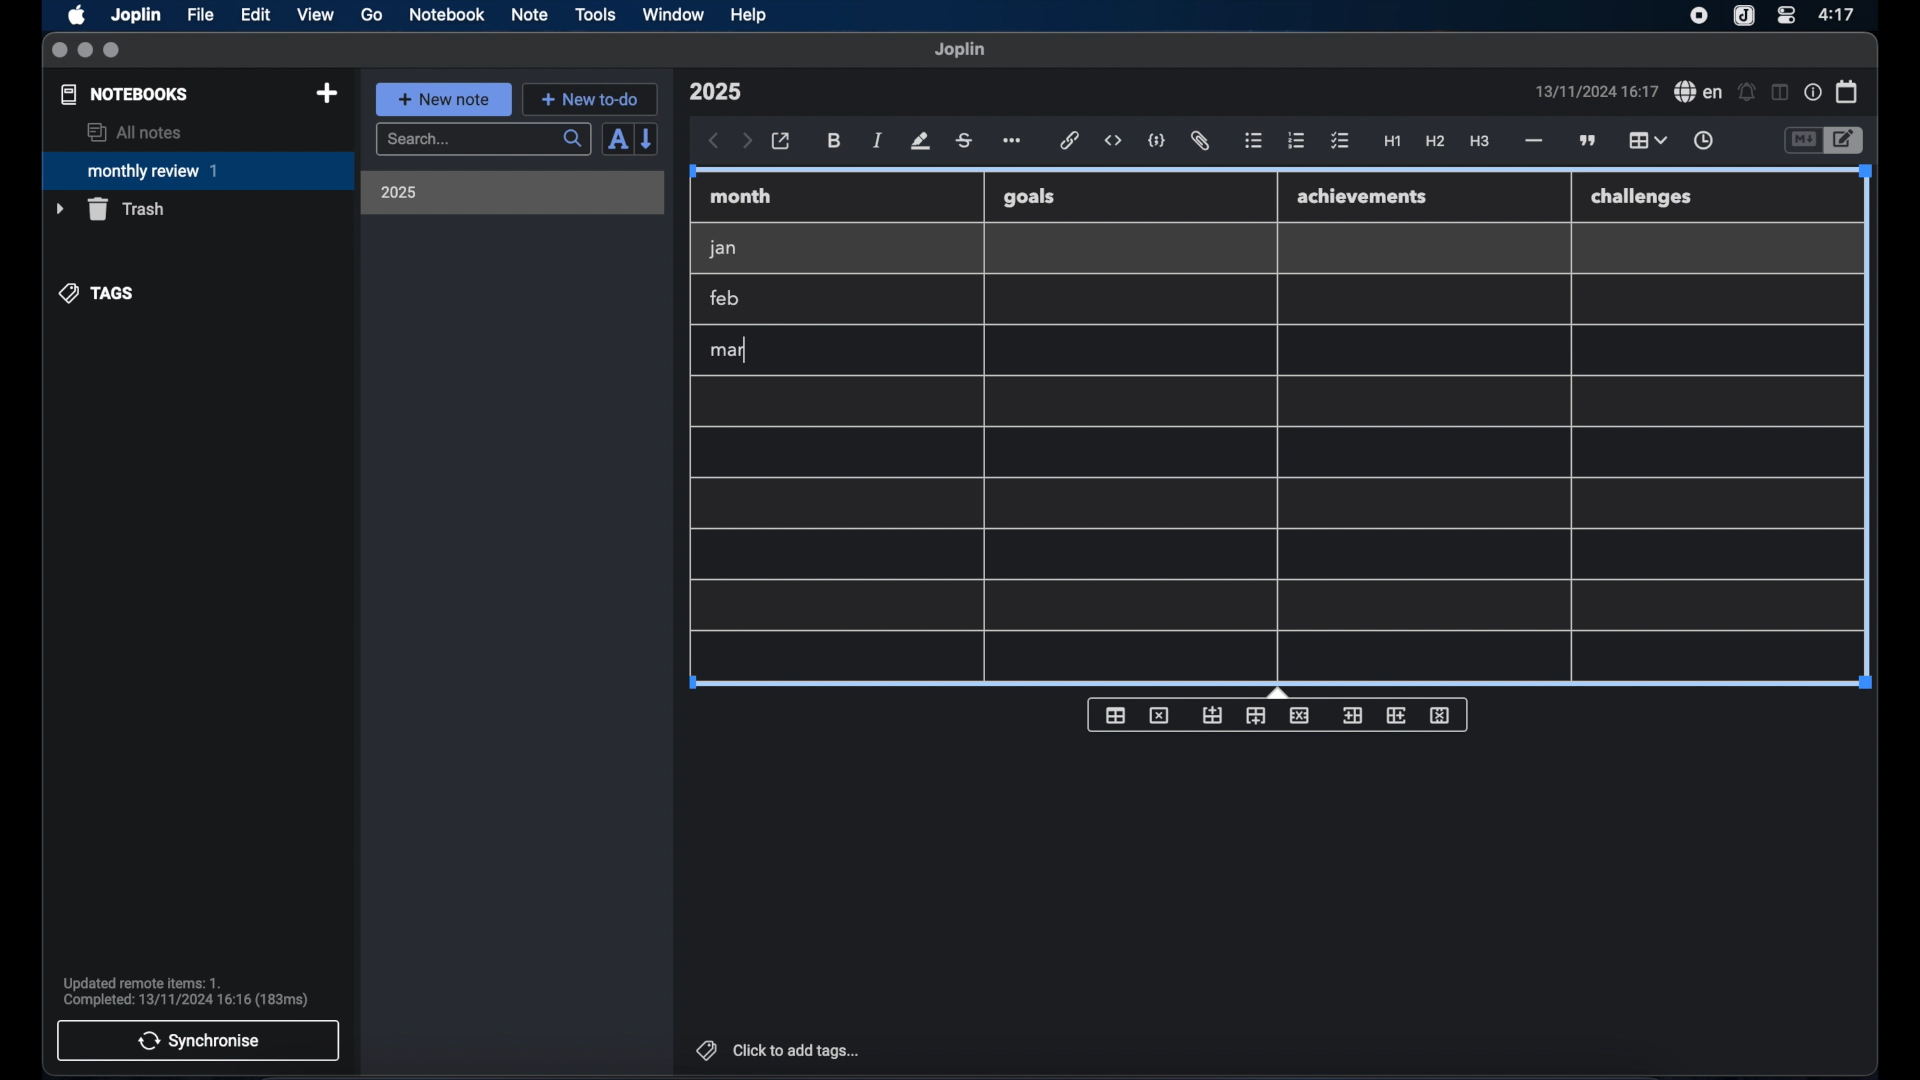  What do you see at coordinates (1699, 92) in the screenshot?
I see `spel check` at bounding box center [1699, 92].